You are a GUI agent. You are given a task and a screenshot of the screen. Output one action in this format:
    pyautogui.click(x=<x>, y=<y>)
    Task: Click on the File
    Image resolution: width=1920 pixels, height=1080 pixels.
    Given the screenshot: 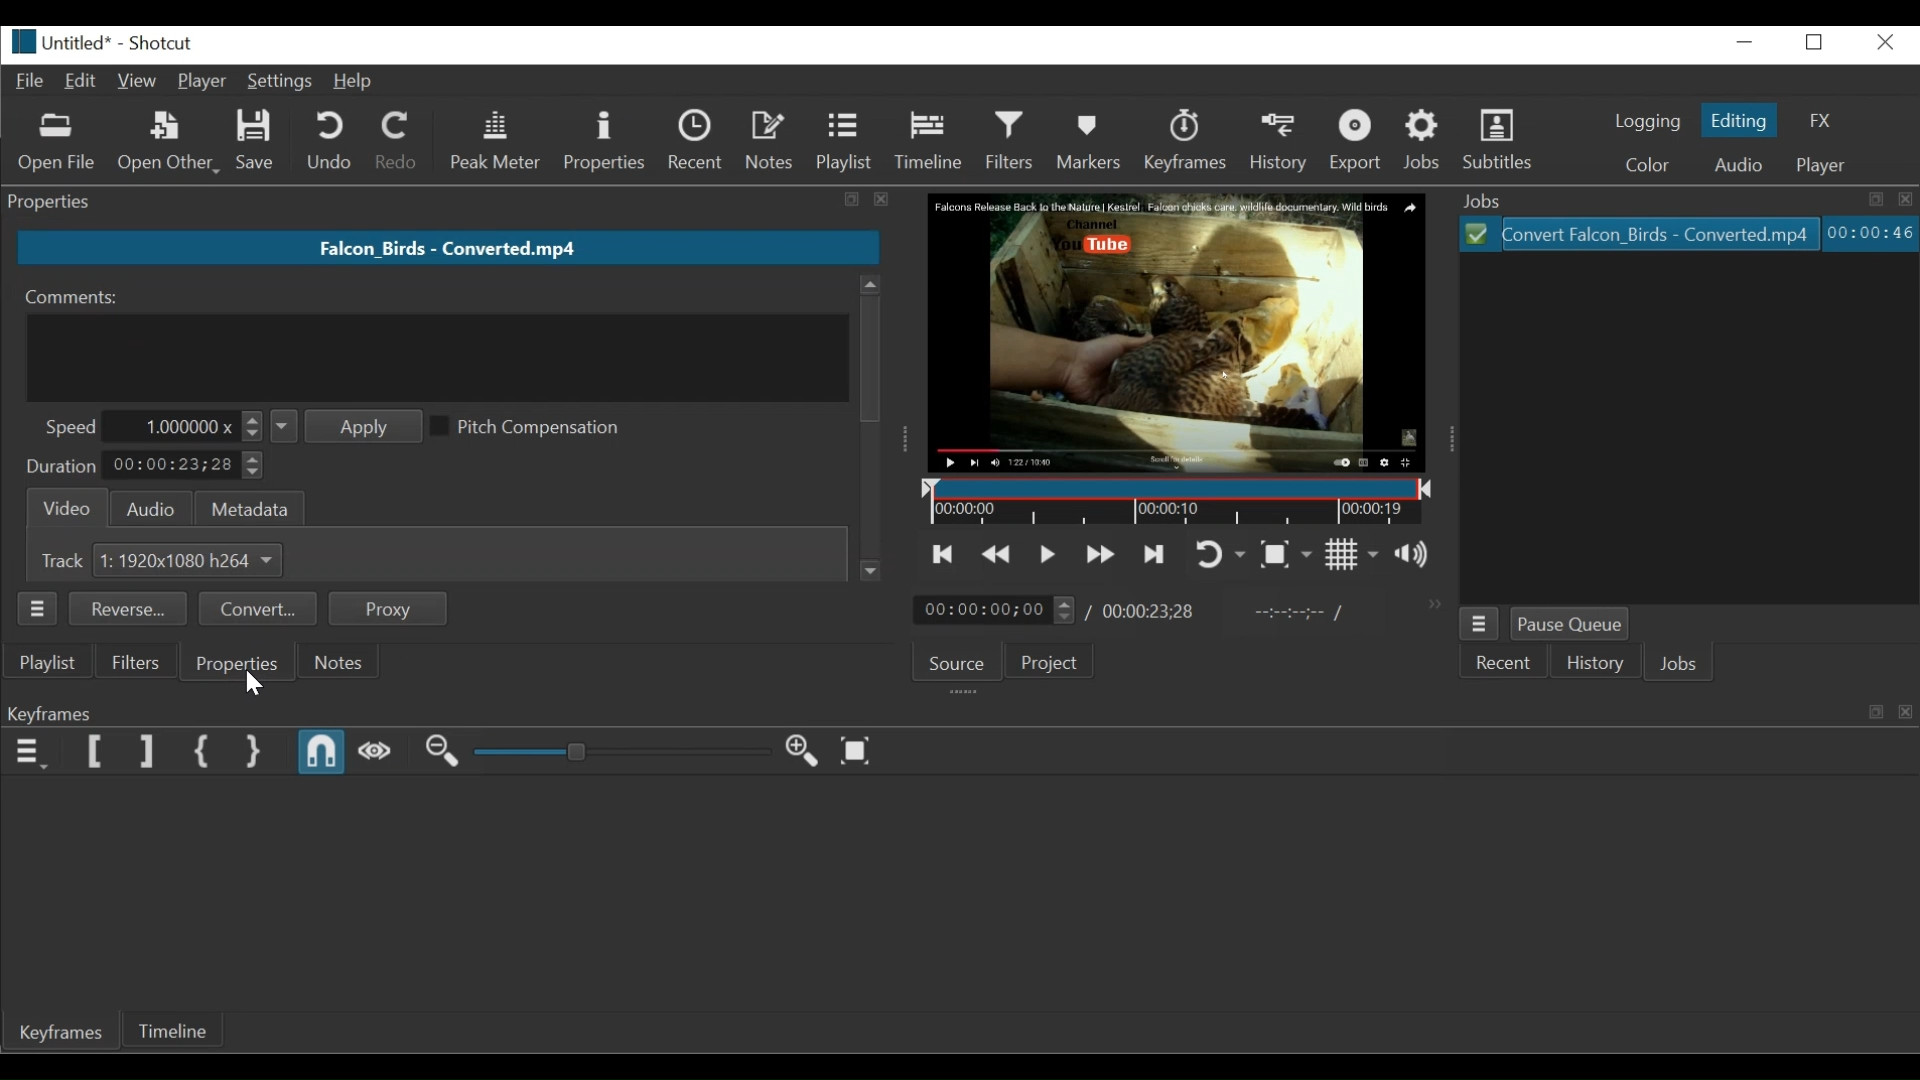 What is the action you would take?
    pyautogui.click(x=29, y=83)
    